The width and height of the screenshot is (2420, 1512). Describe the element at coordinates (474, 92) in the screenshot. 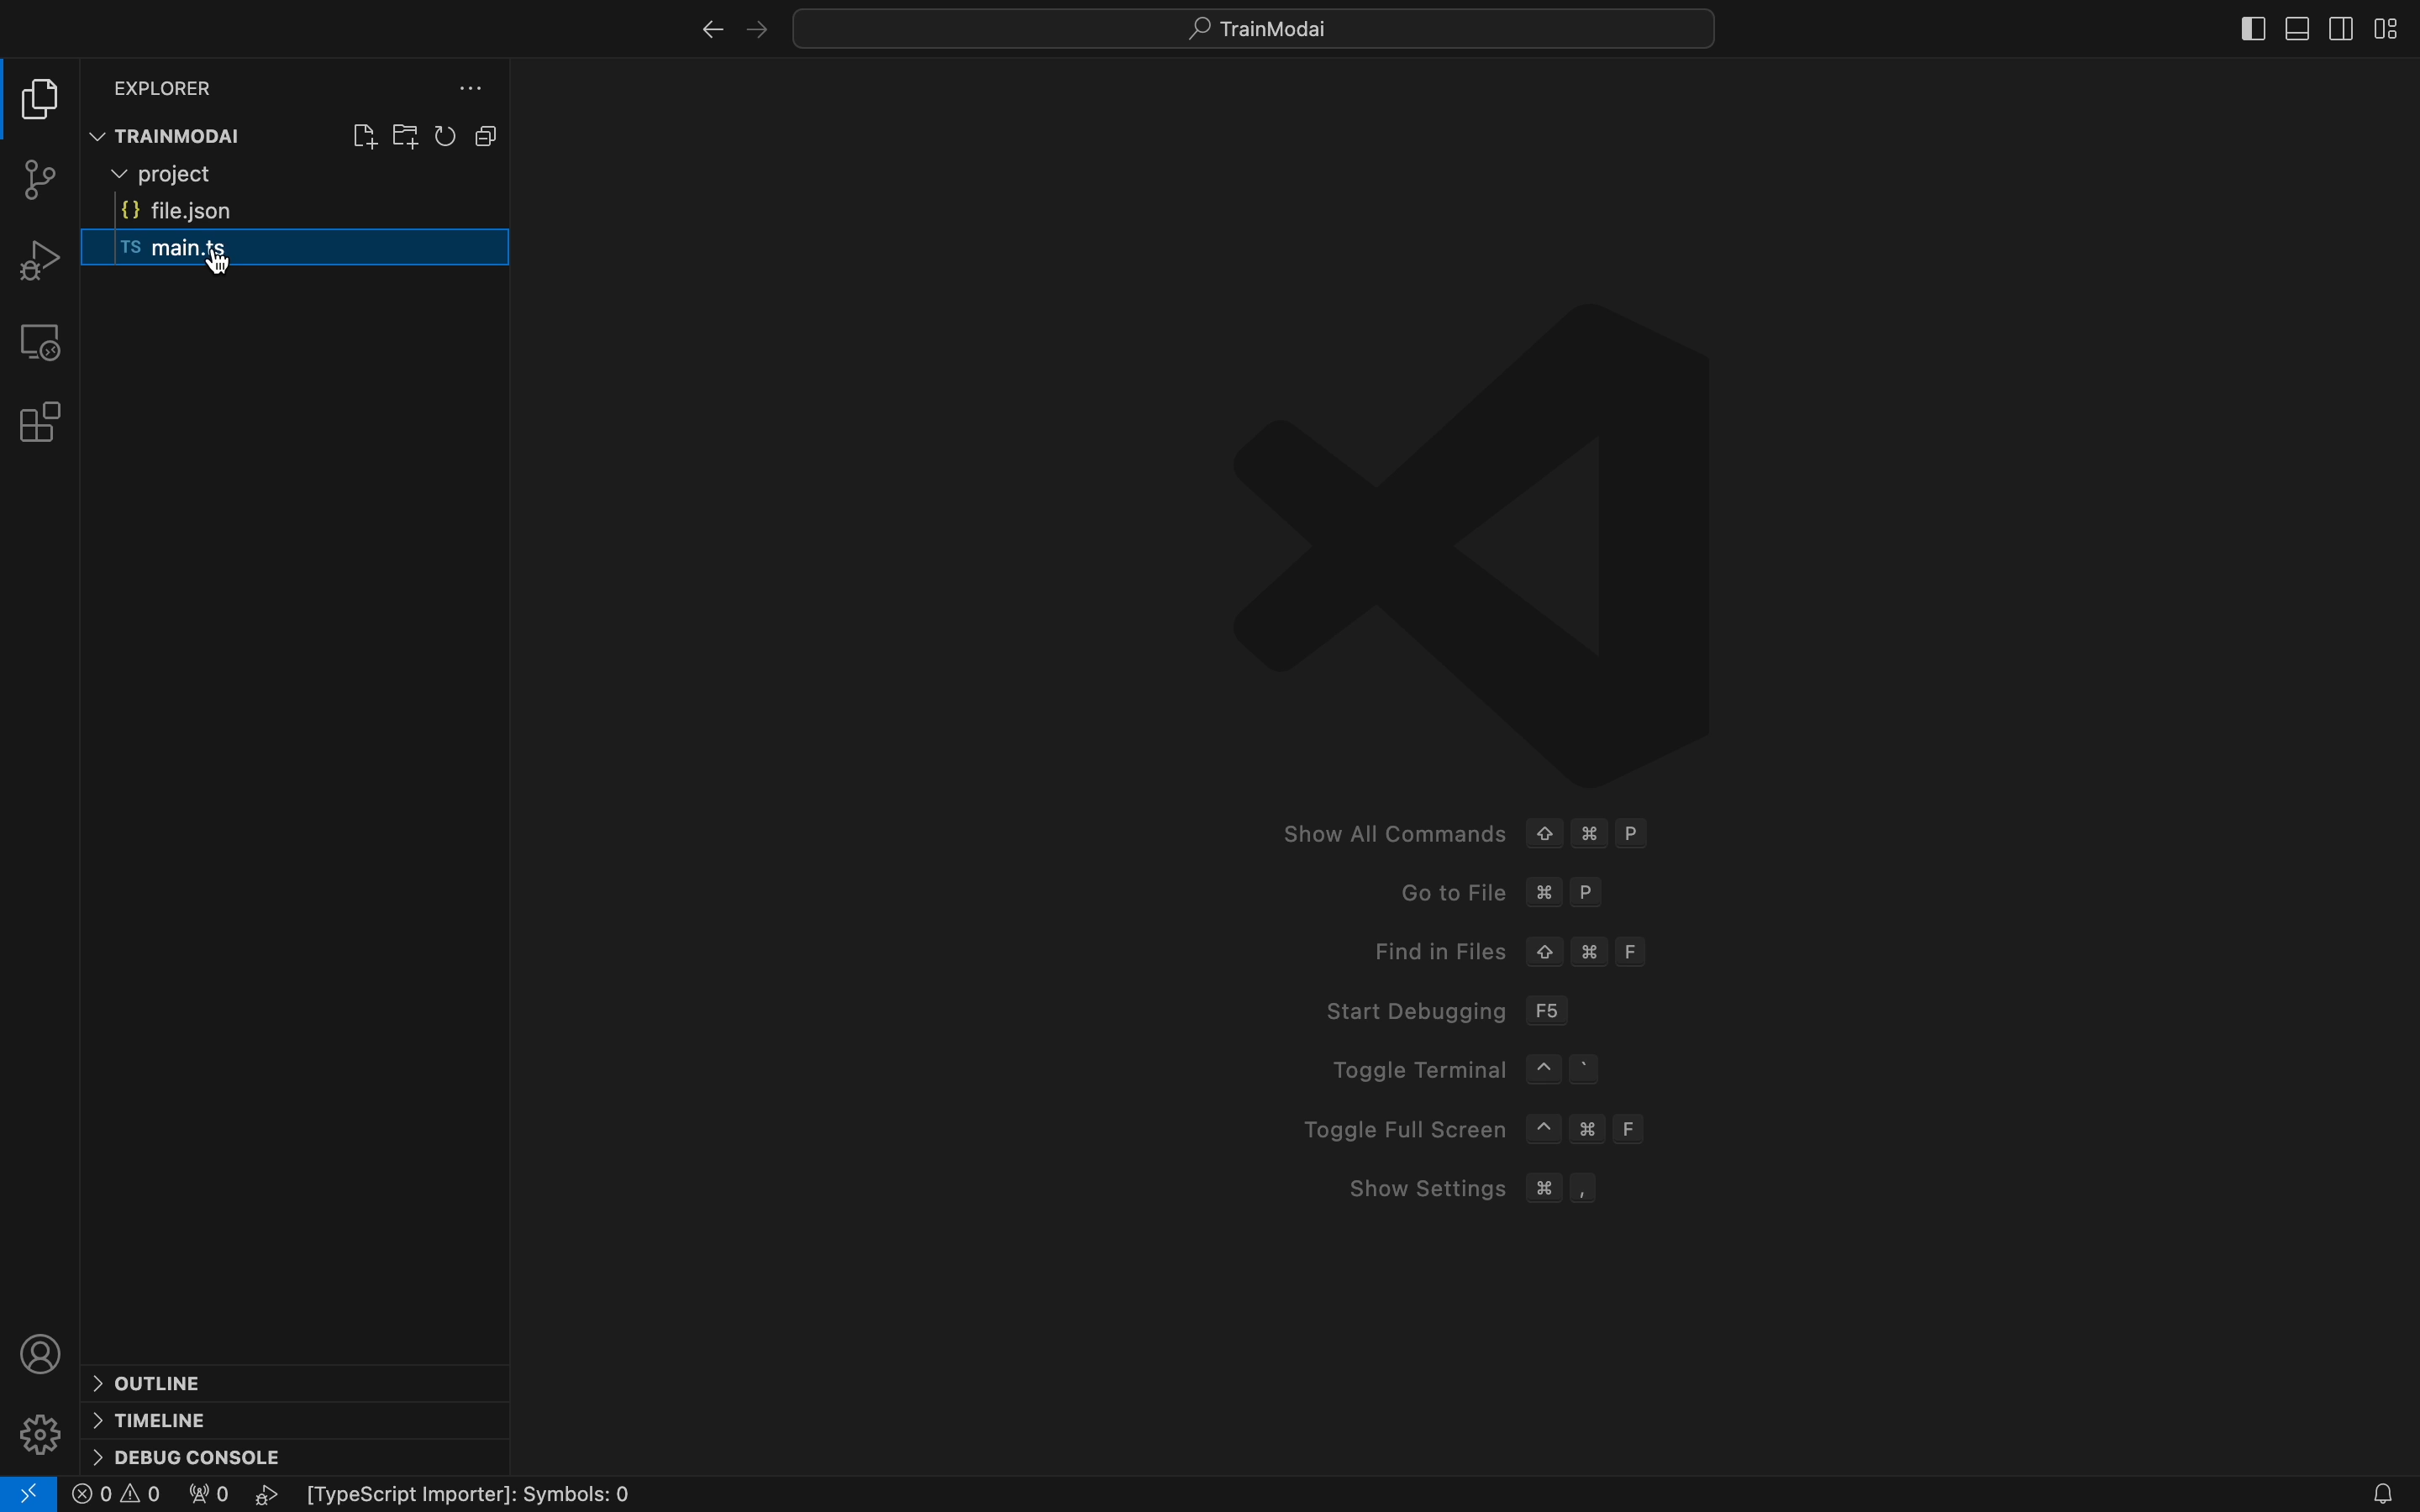

I see `file explore settings` at that location.